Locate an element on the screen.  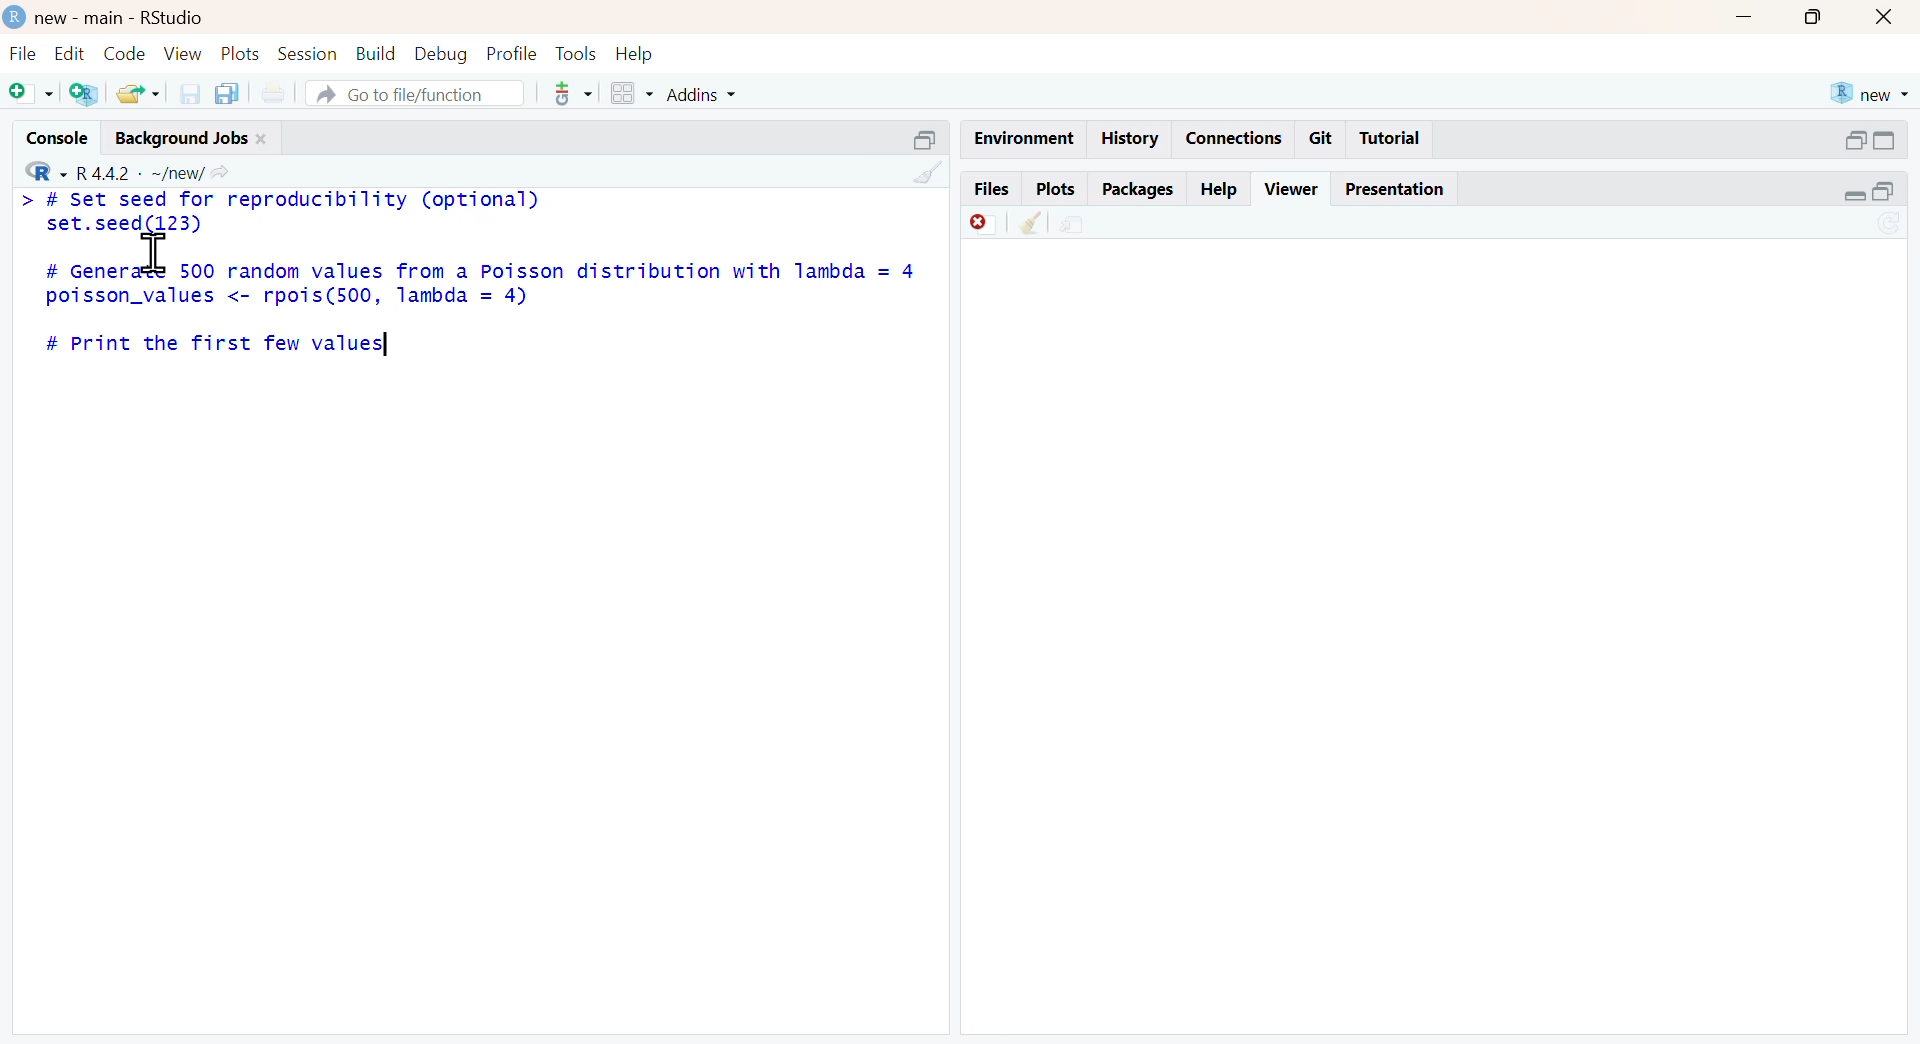
> # set seed for reproducibility (optional)
set.seed(123) is located at coordinates (281, 213).